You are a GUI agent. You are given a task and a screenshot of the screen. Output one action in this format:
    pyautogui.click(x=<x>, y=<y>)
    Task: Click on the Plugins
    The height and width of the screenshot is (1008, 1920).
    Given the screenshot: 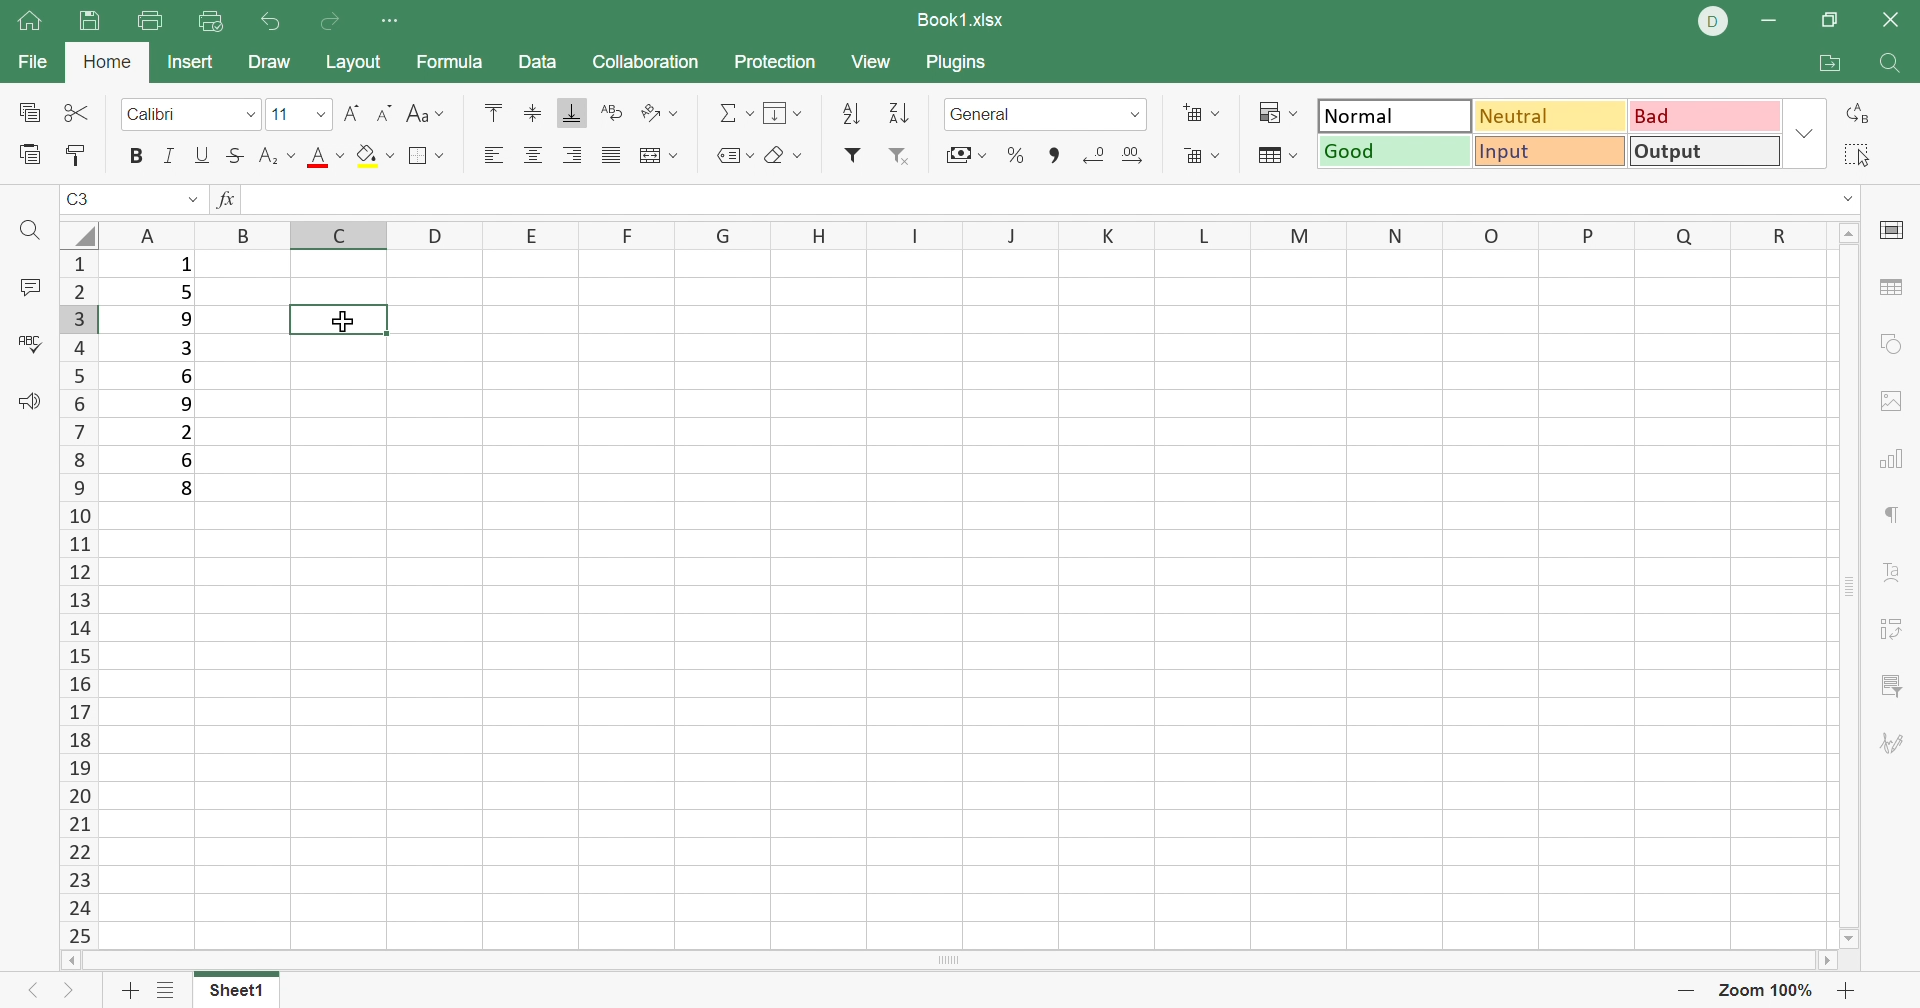 What is the action you would take?
    pyautogui.click(x=958, y=63)
    